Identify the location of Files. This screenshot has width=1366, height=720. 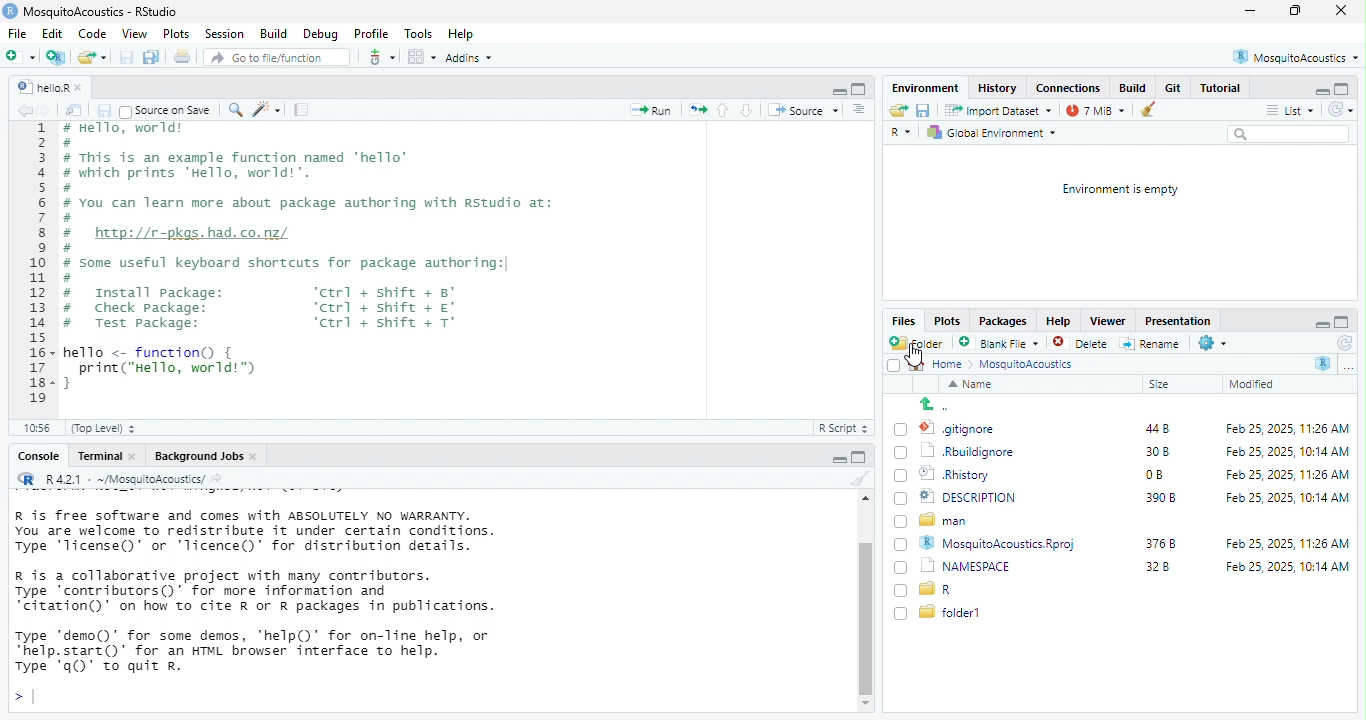
(902, 320).